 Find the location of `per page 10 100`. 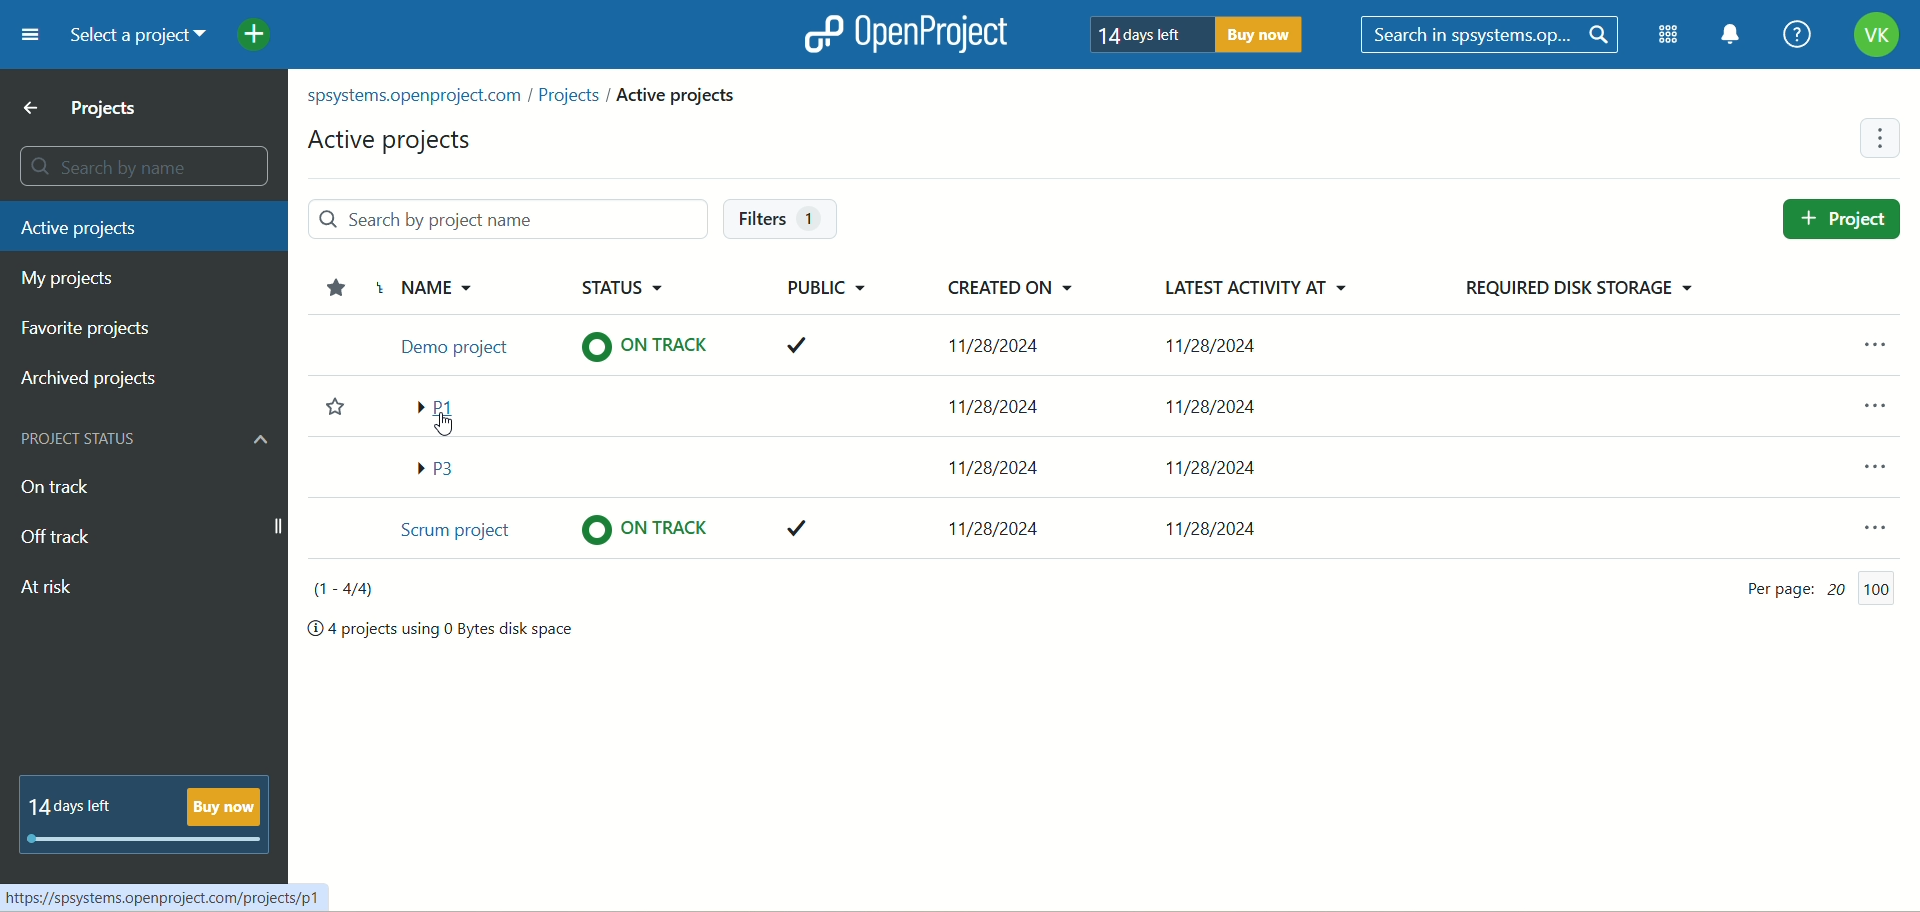

per page 10 100 is located at coordinates (1801, 588).